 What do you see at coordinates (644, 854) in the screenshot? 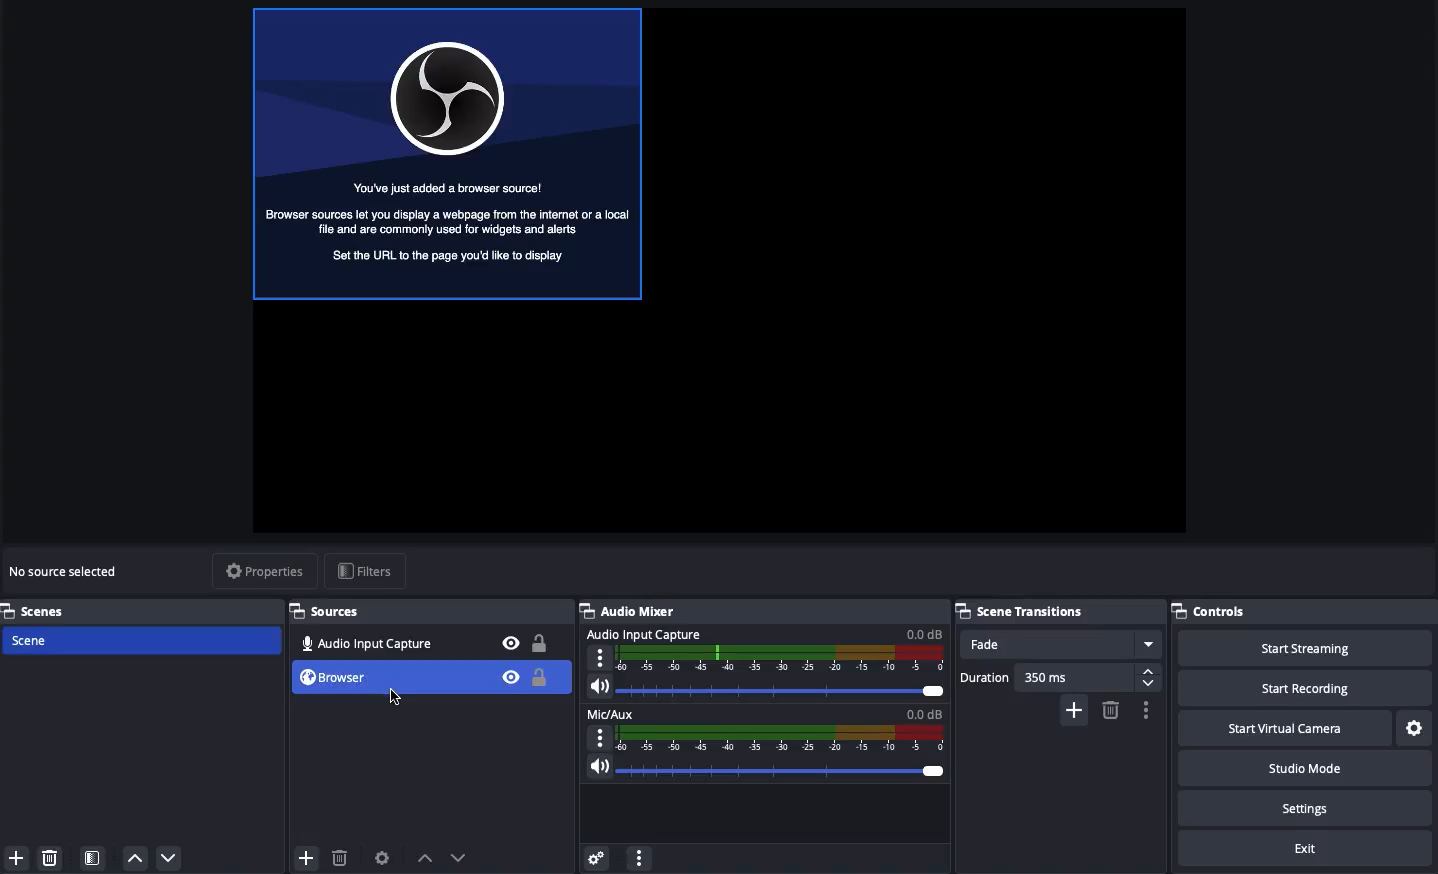
I see `More` at bounding box center [644, 854].